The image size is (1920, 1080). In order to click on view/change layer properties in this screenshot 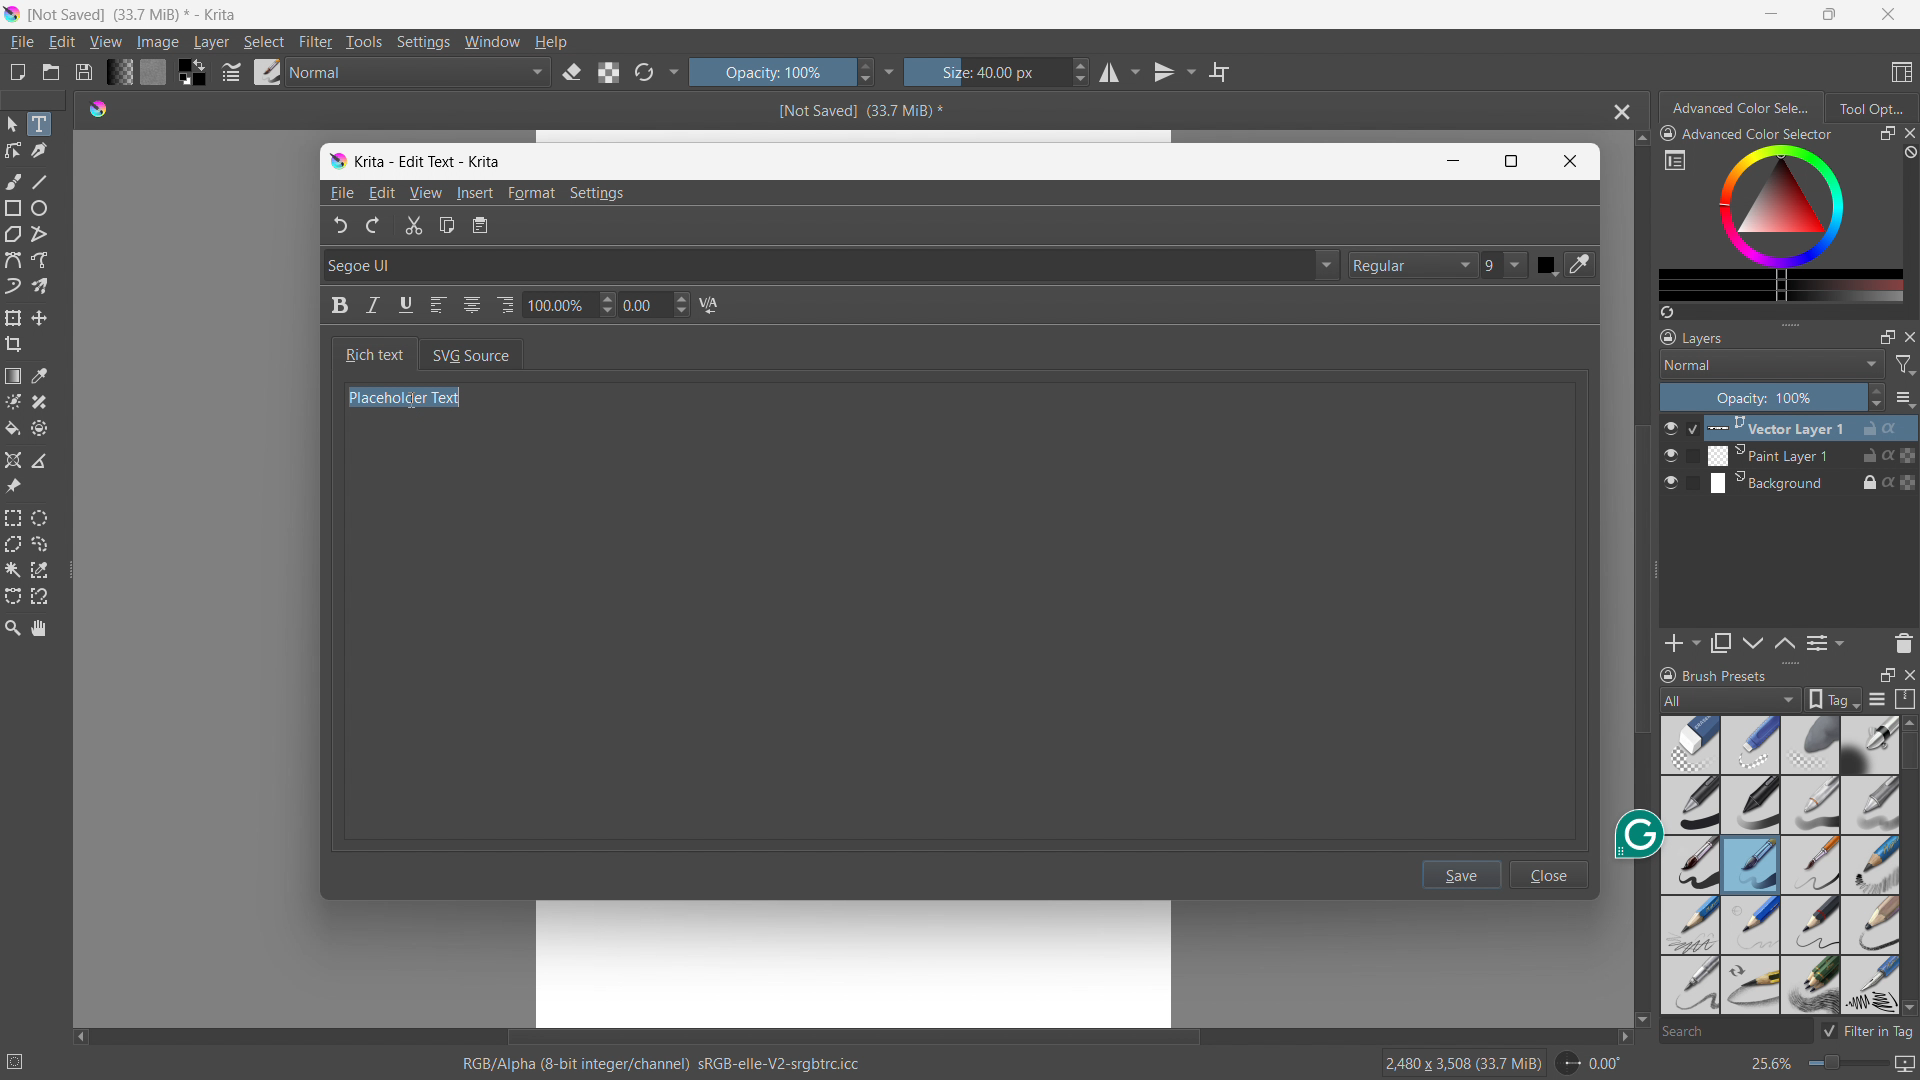, I will do `click(1824, 642)`.